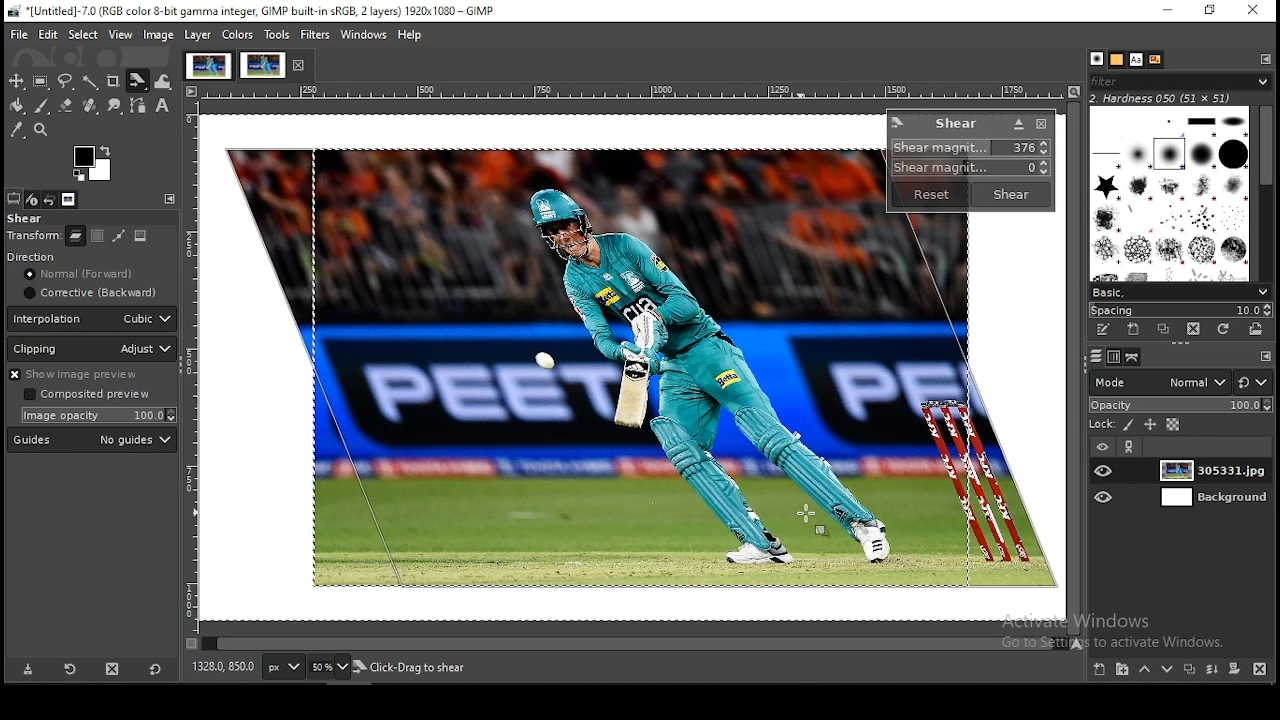 The height and width of the screenshot is (720, 1280). Describe the element at coordinates (42, 132) in the screenshot. I see `zoom tool` at that location.